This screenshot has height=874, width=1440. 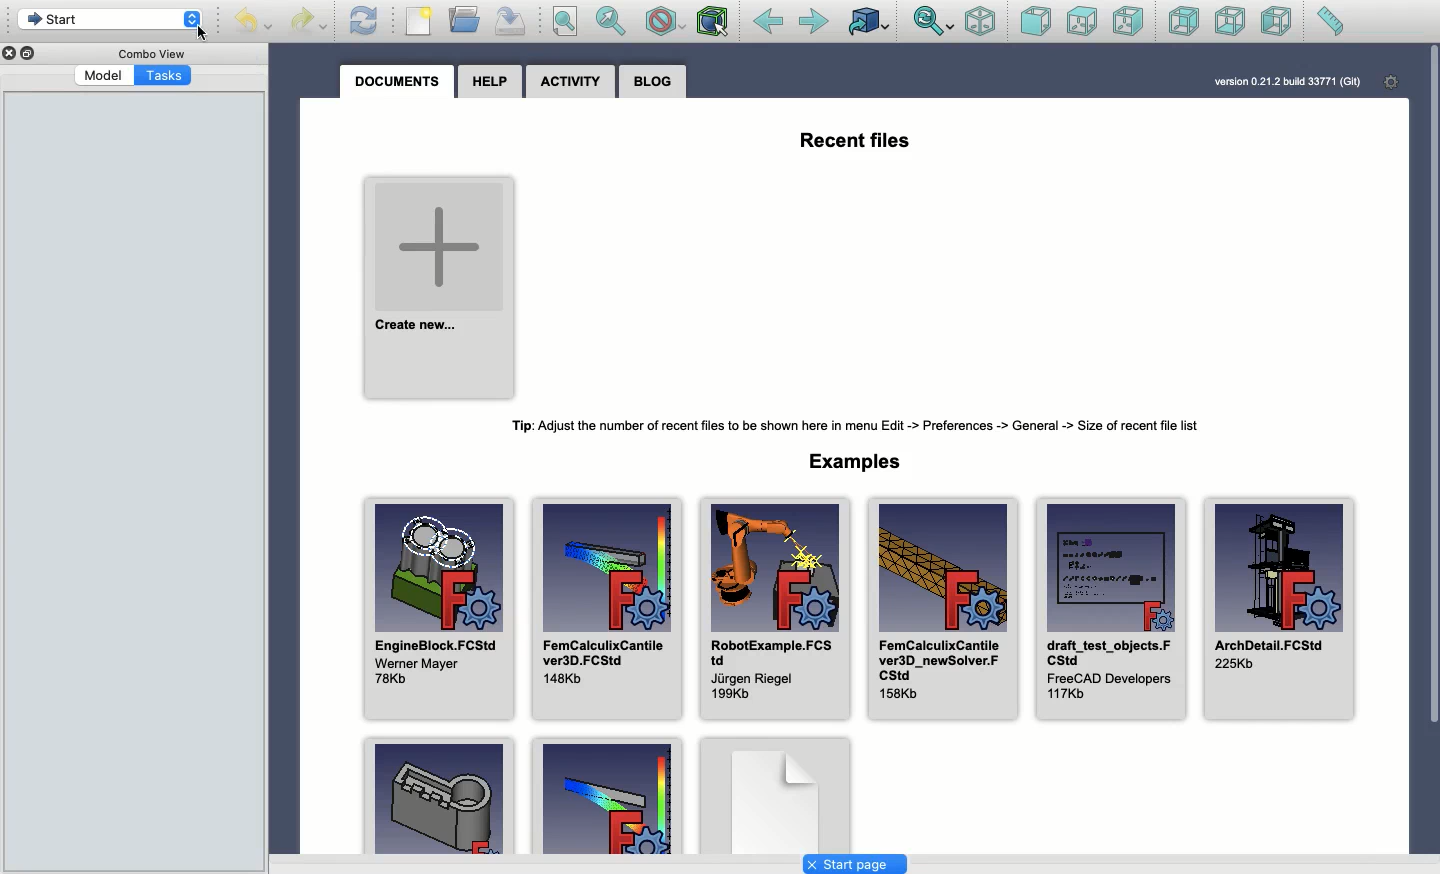 I want to click on Combo View, so click(x=151, y=53).